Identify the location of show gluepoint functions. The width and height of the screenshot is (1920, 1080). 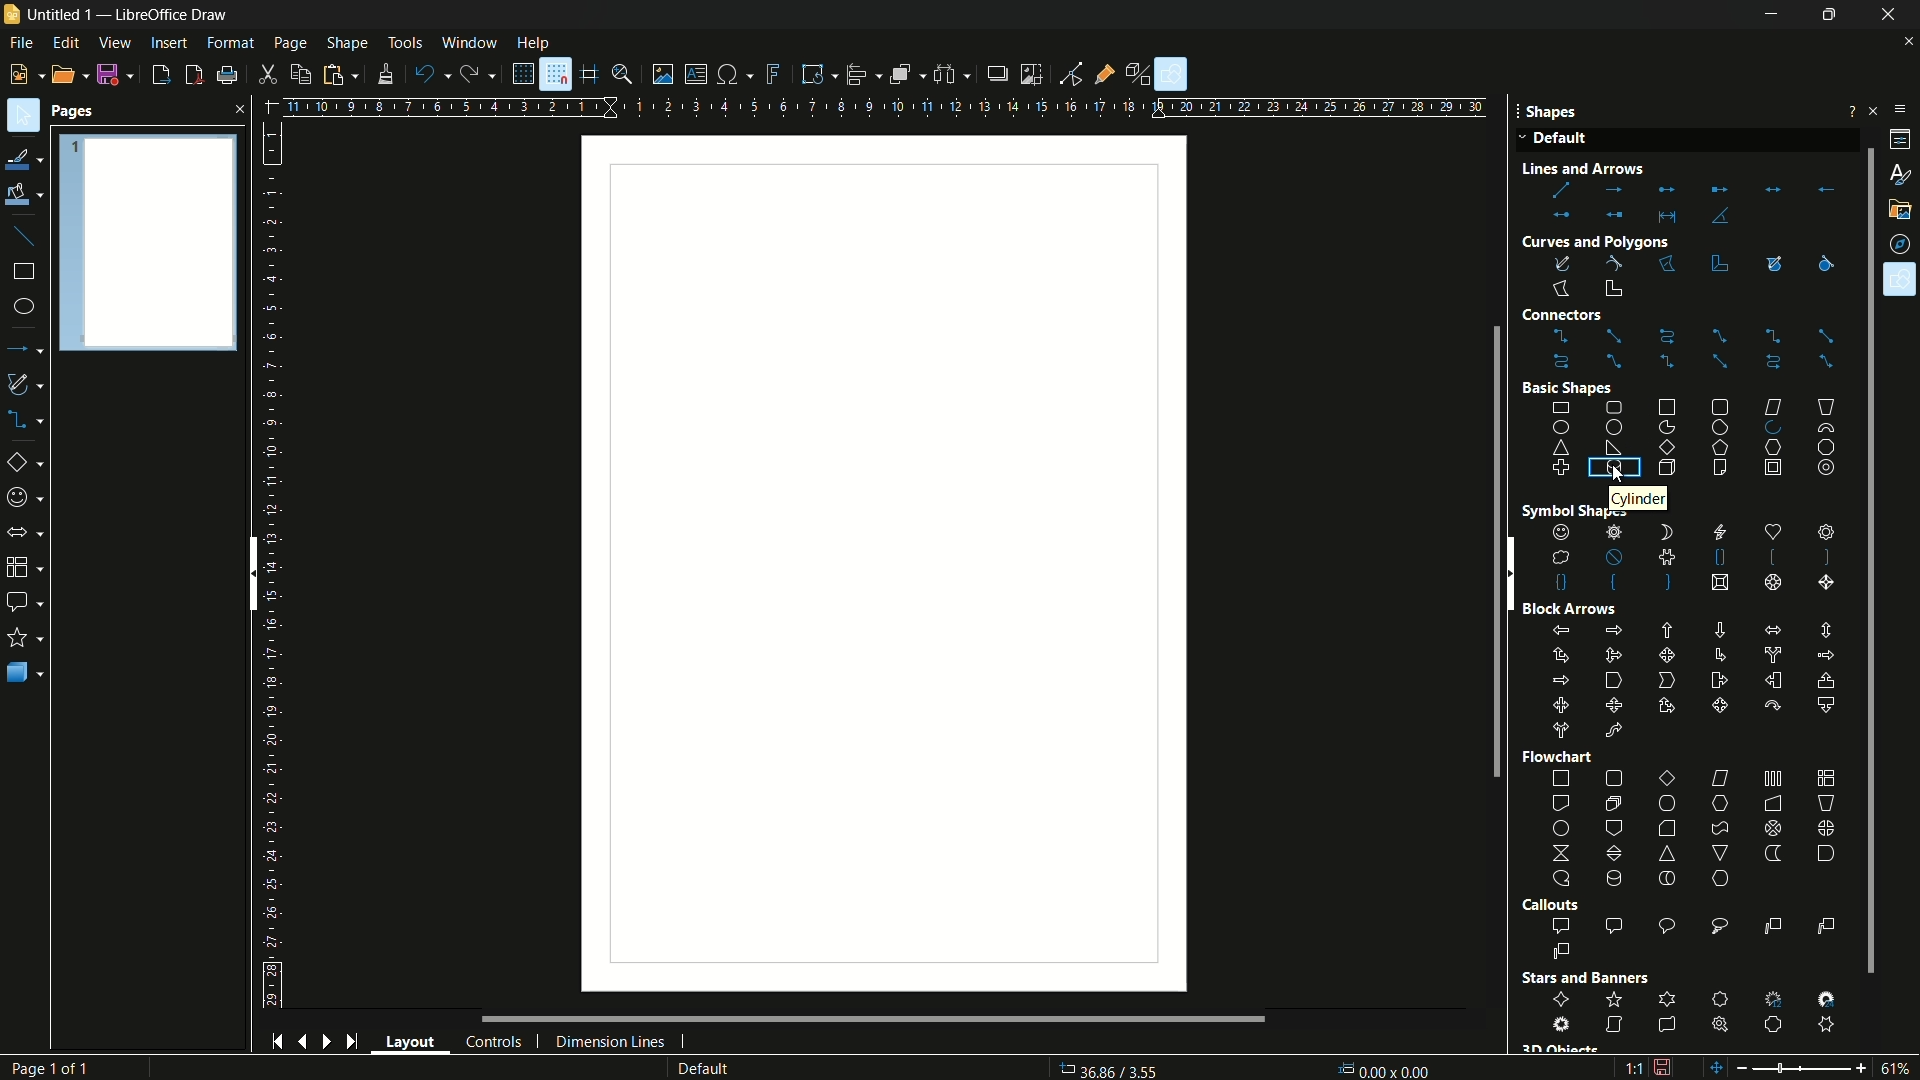
(1106, 73).